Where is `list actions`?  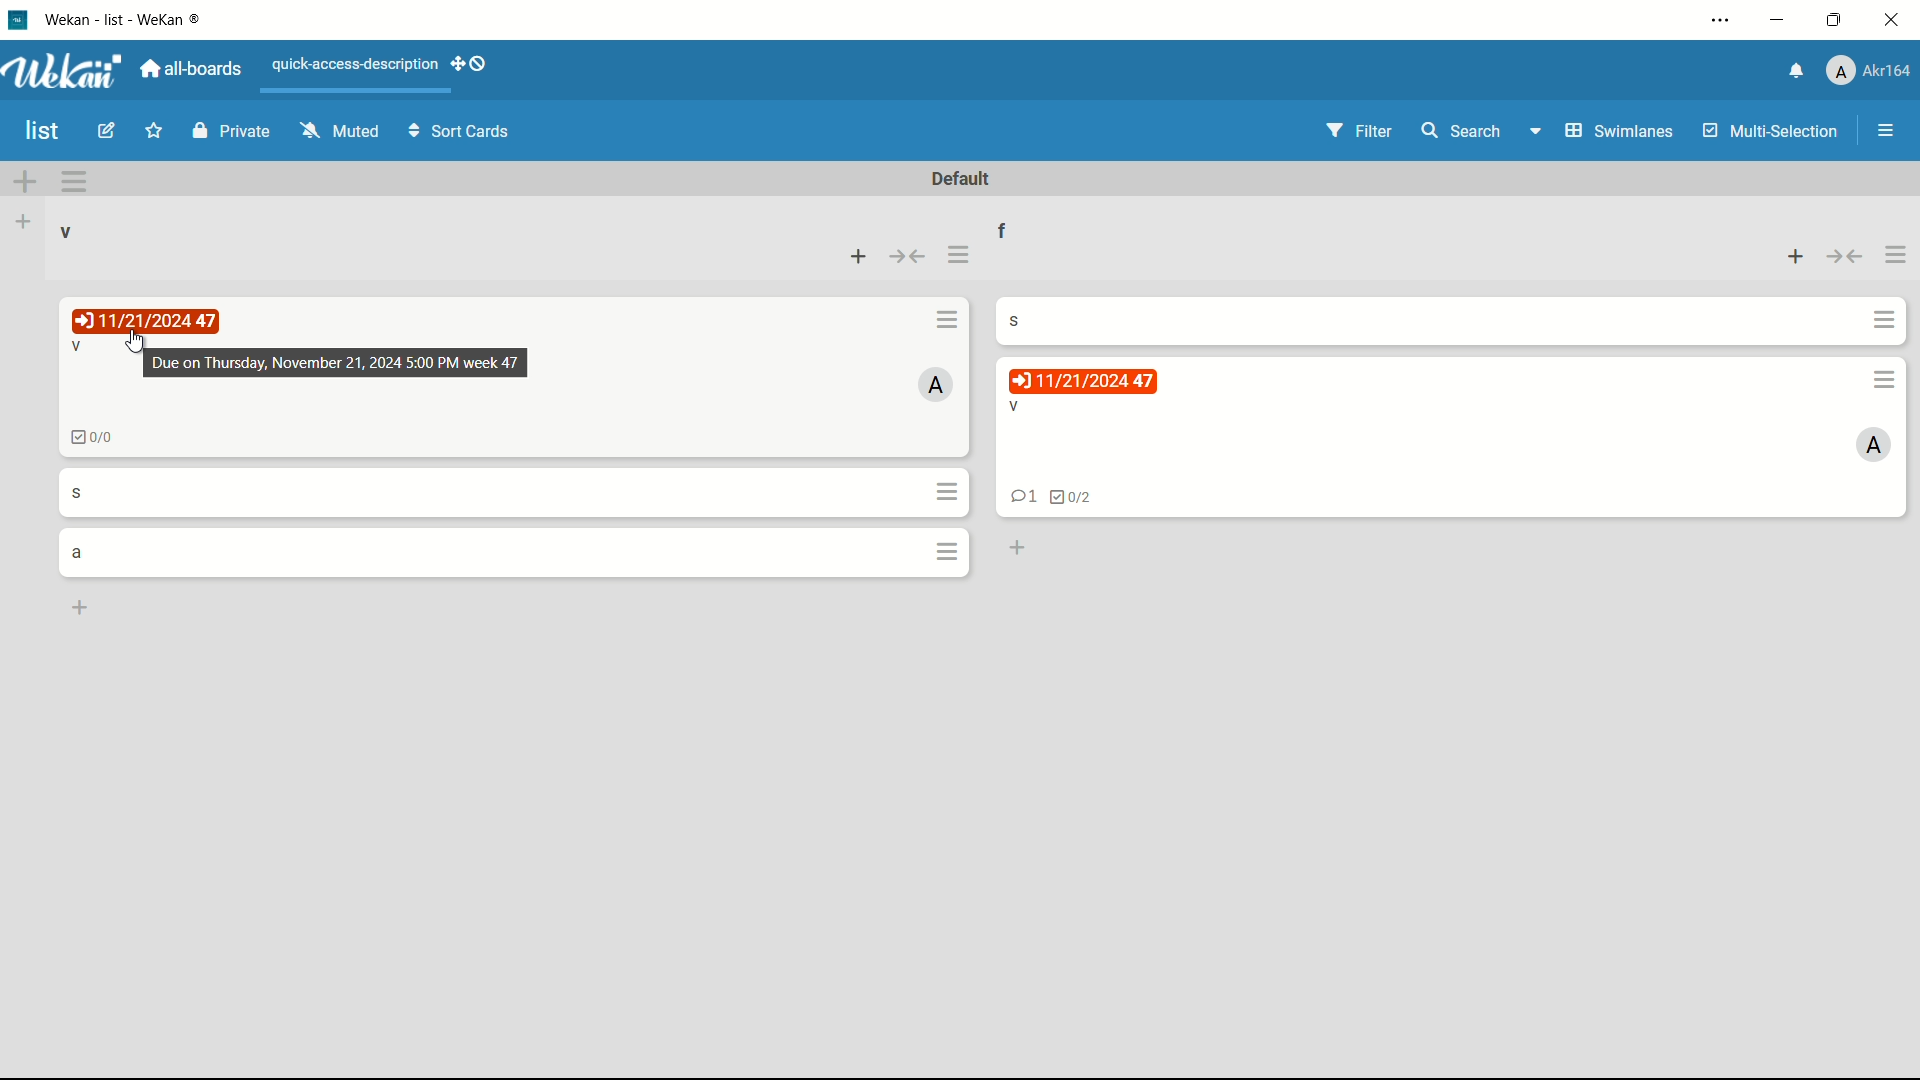 list actions is located at coordinates (959, 256).